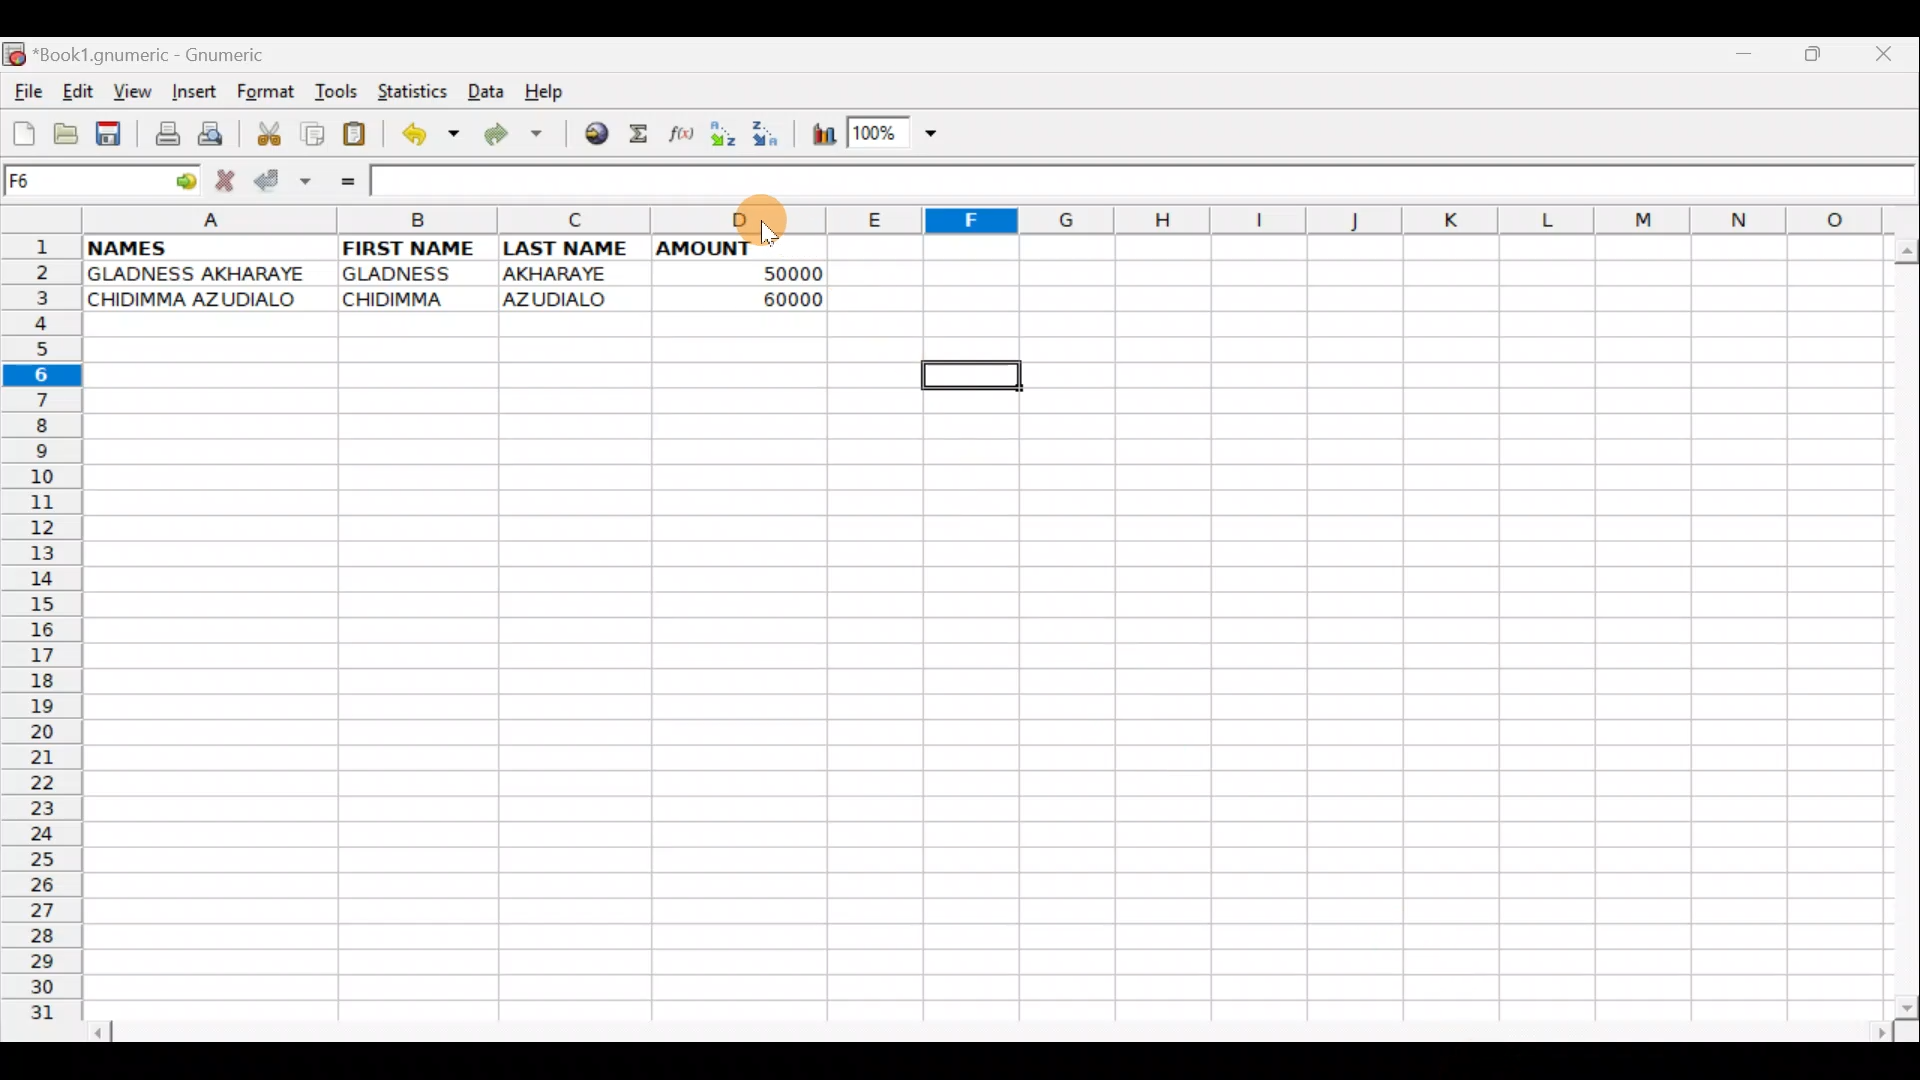  What do you see at coordinates (133, 91) in the screenshot?
I see `View` at bounding box center [133, 91].